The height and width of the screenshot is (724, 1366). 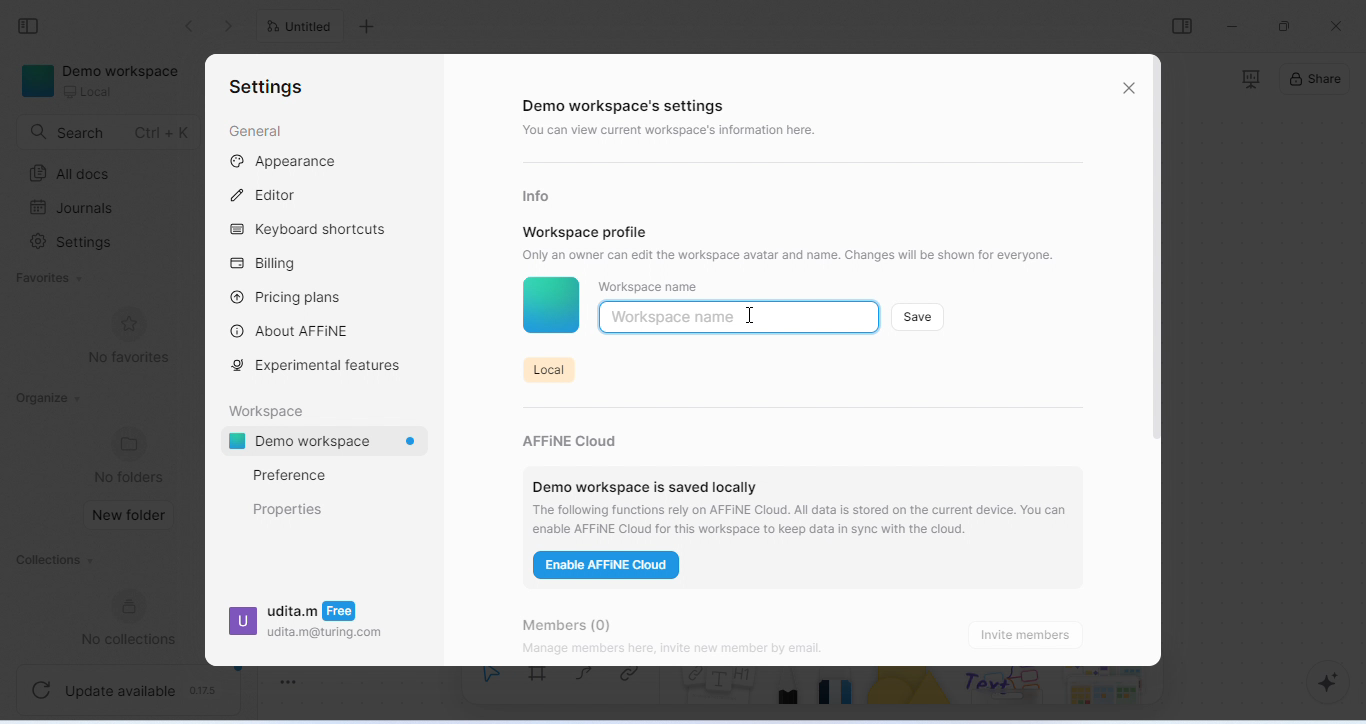 I want to click on workspace, so click(x=271, y=409).